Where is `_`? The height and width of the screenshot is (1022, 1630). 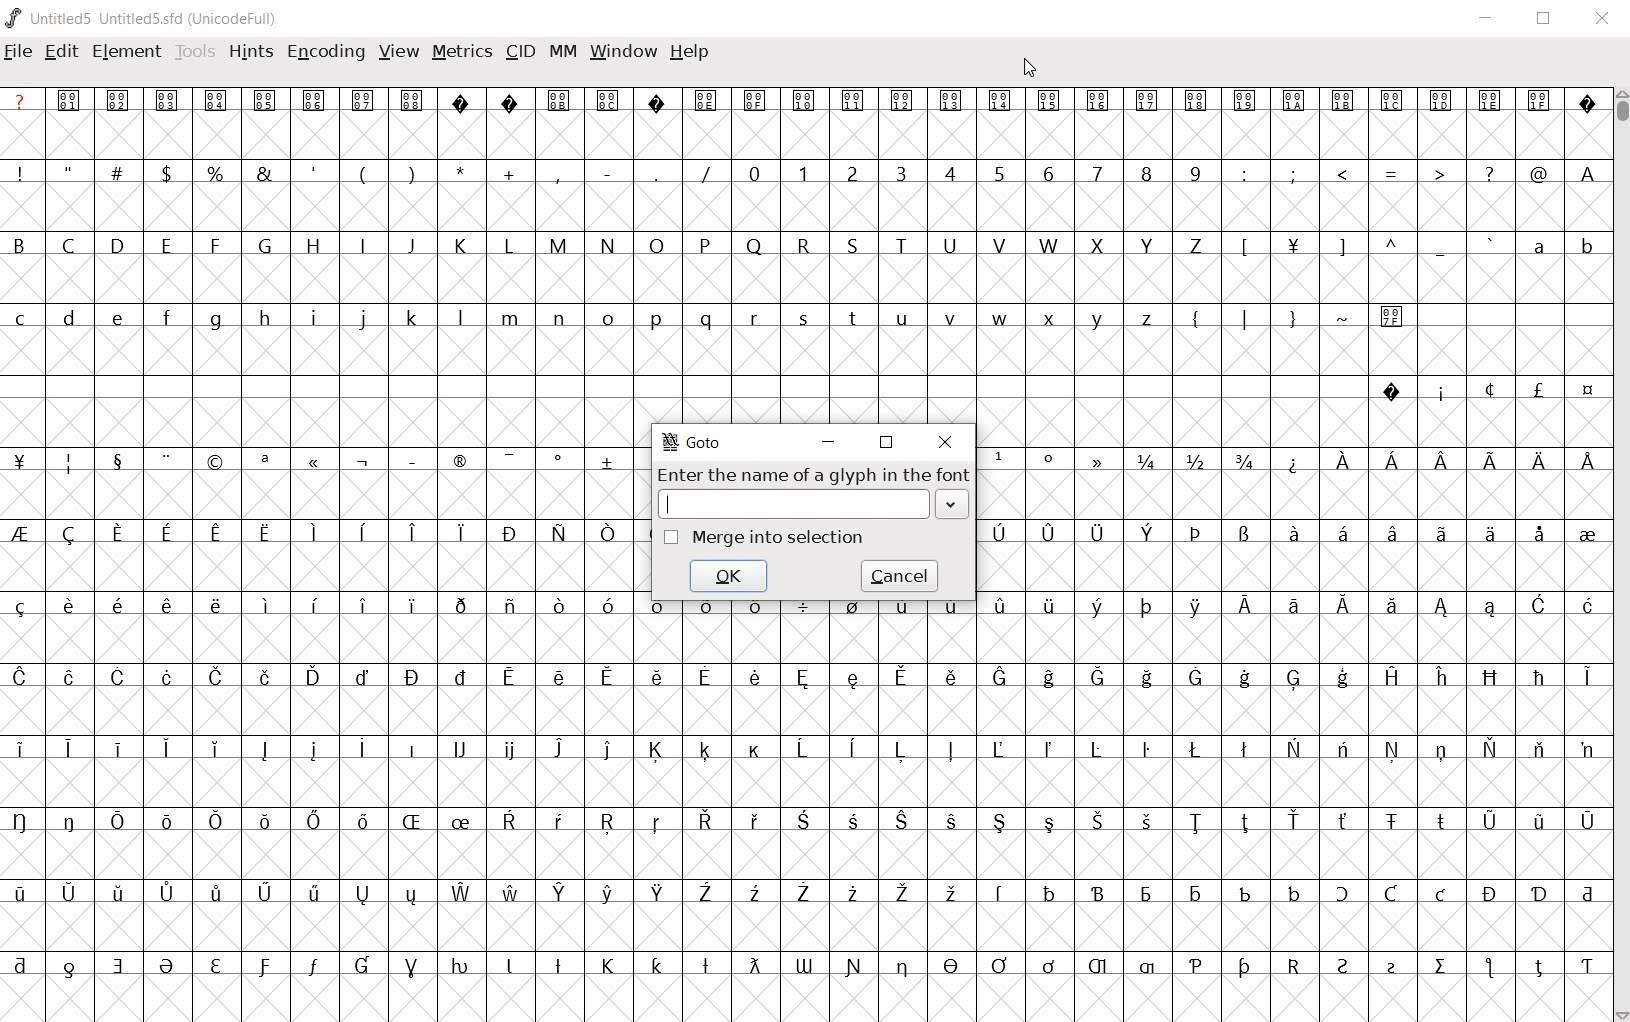
_ is located at coordinates (1440, 247).